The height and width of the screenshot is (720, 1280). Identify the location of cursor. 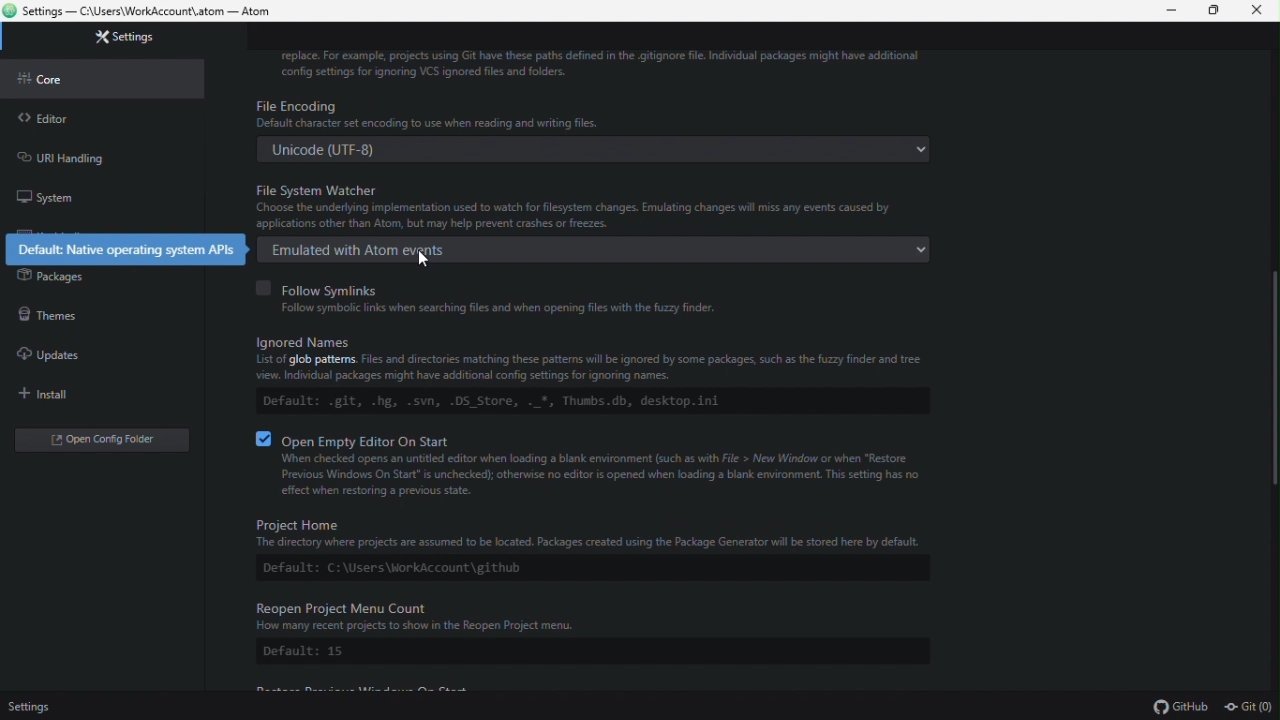
(420, 258).